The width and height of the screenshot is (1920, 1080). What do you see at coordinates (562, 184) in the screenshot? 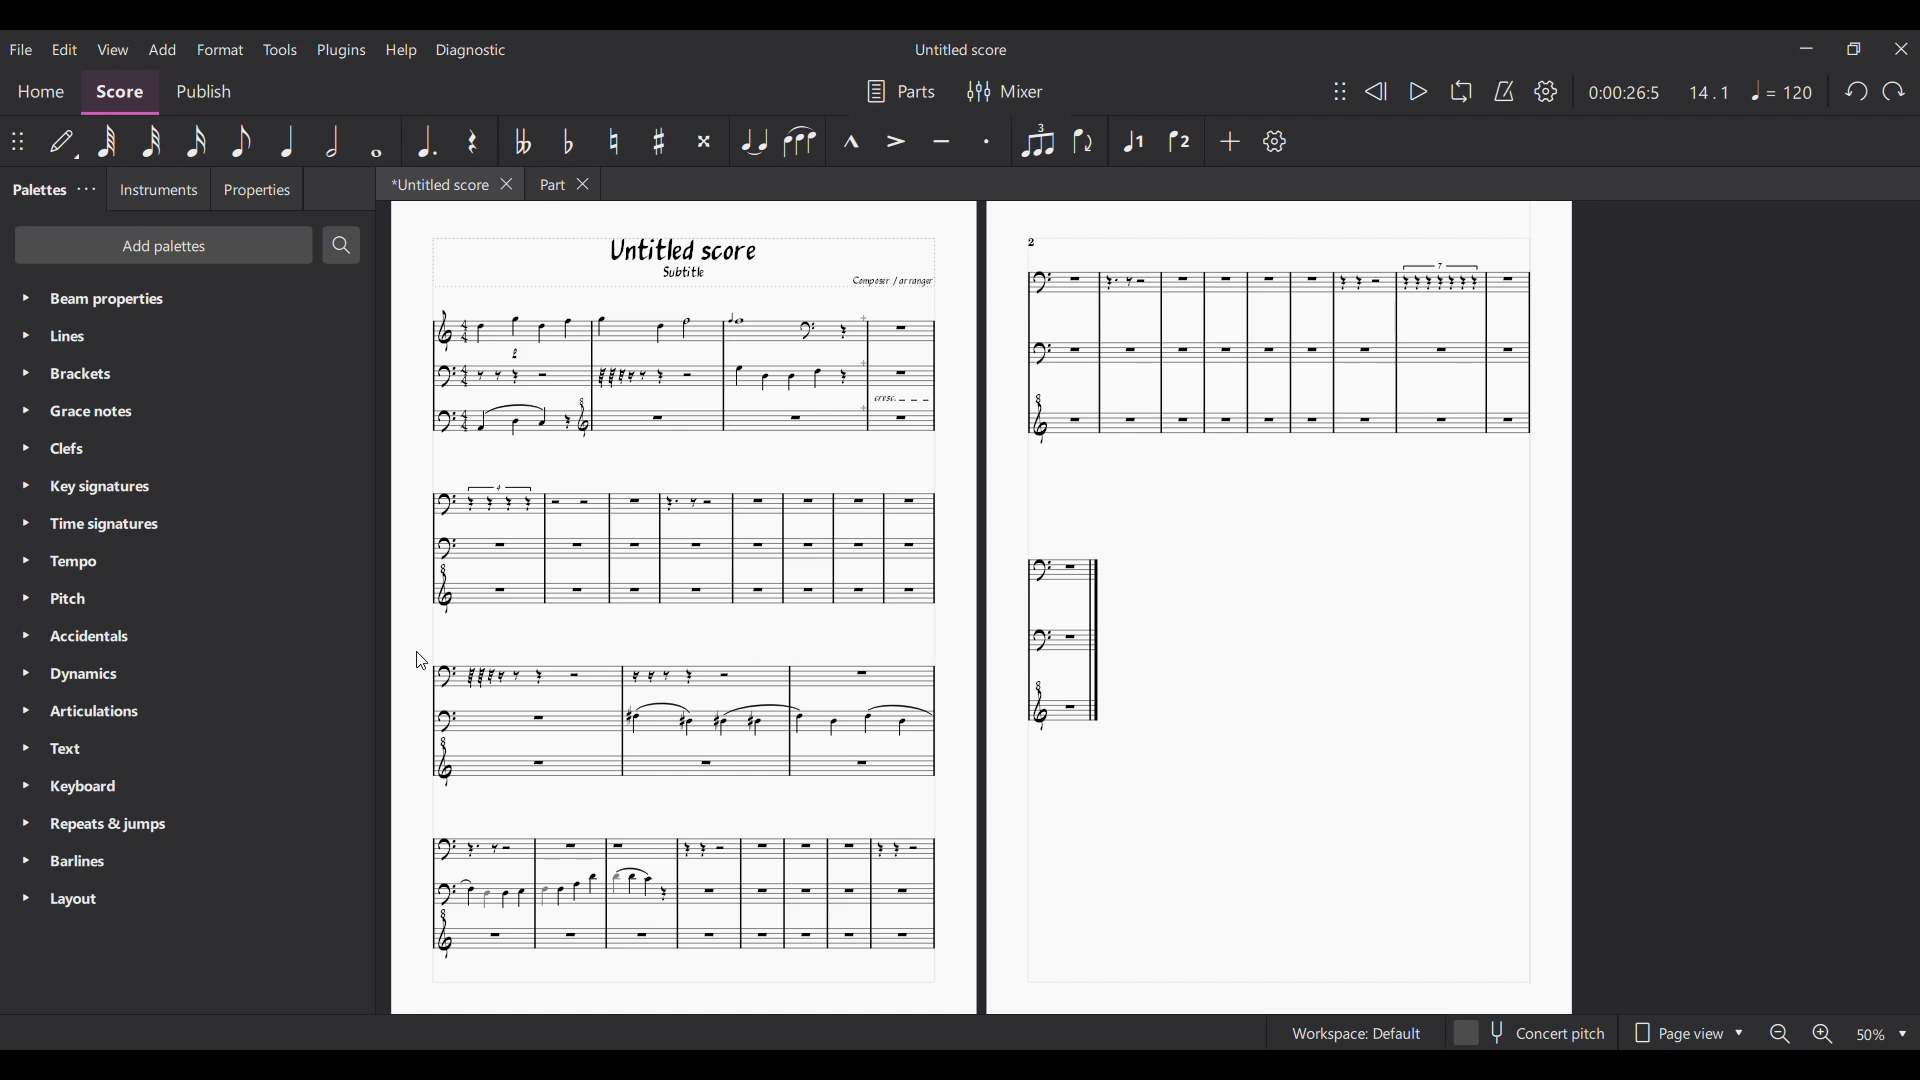
I see `Part X` at bounding box center [562, 184].